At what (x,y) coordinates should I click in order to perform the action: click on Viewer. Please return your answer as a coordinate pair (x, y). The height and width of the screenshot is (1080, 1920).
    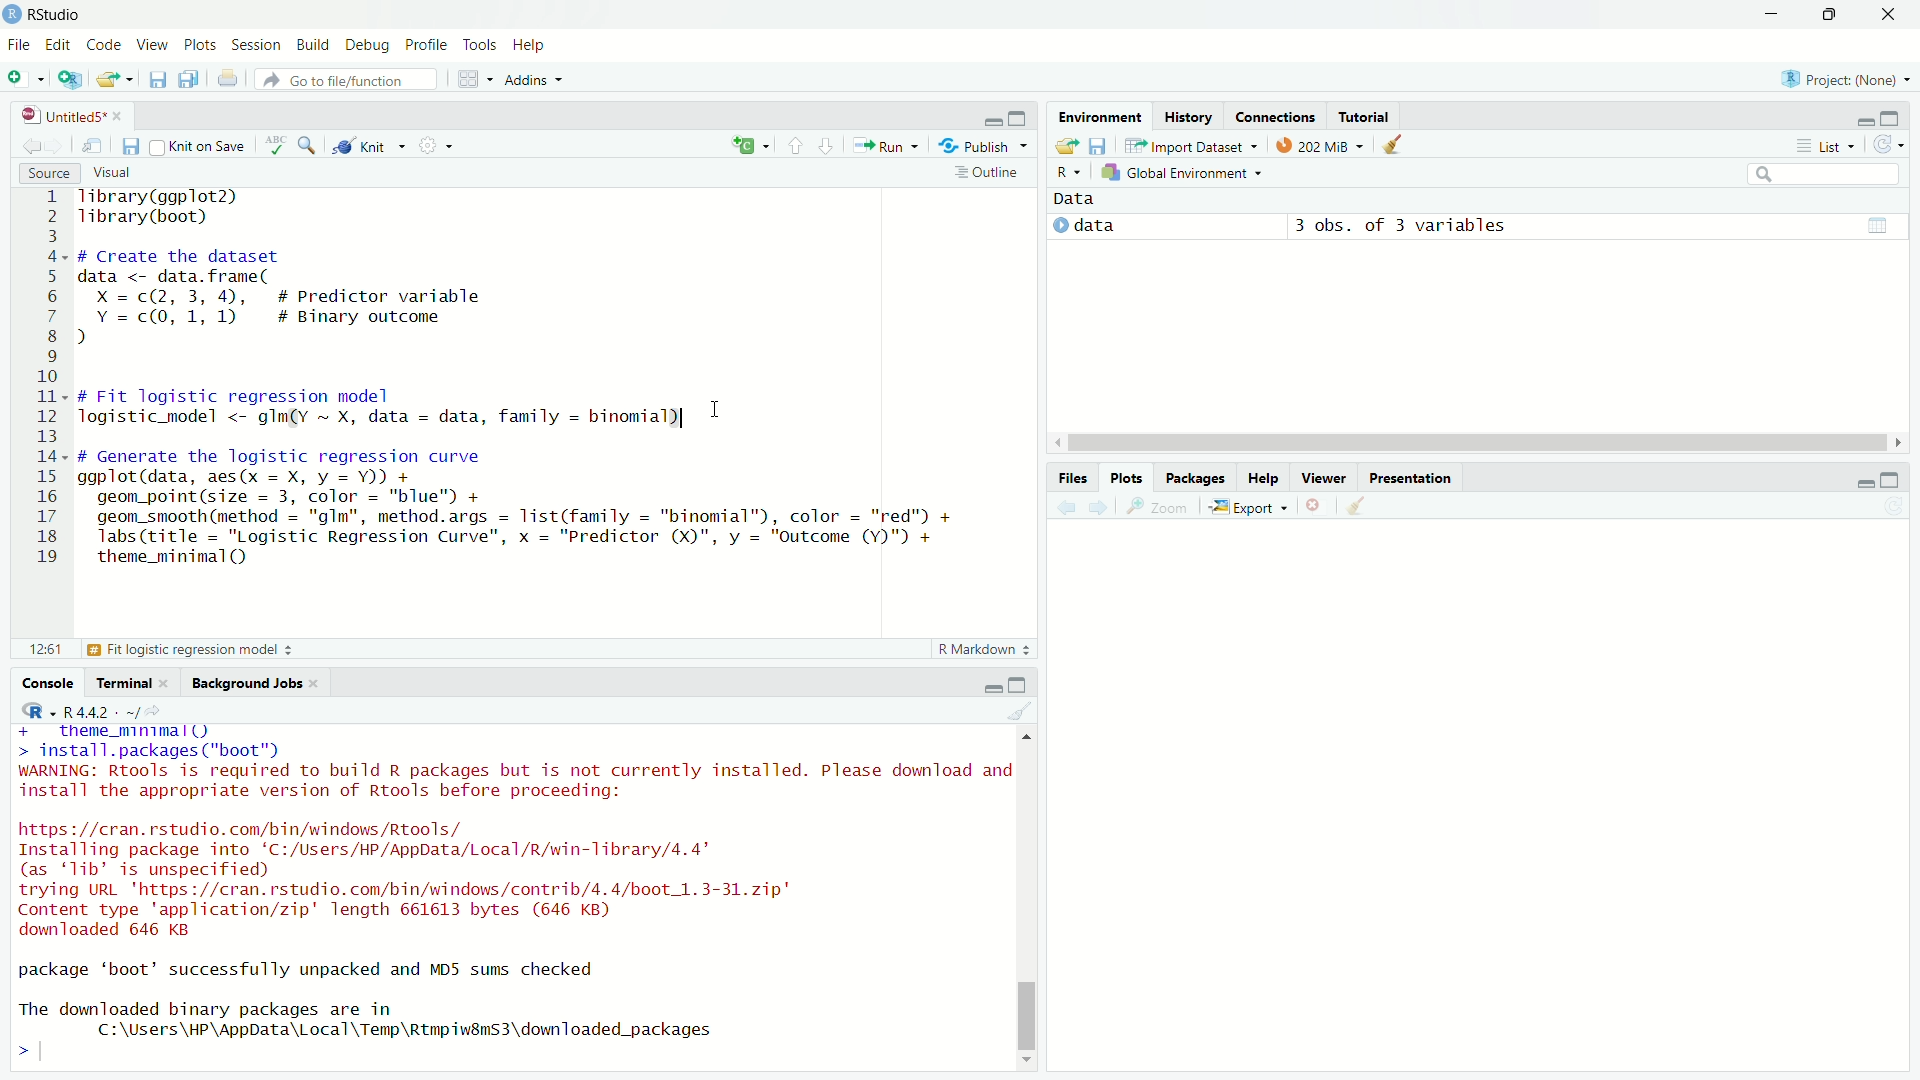
    Looking at the image, I should click on (1324, 476).